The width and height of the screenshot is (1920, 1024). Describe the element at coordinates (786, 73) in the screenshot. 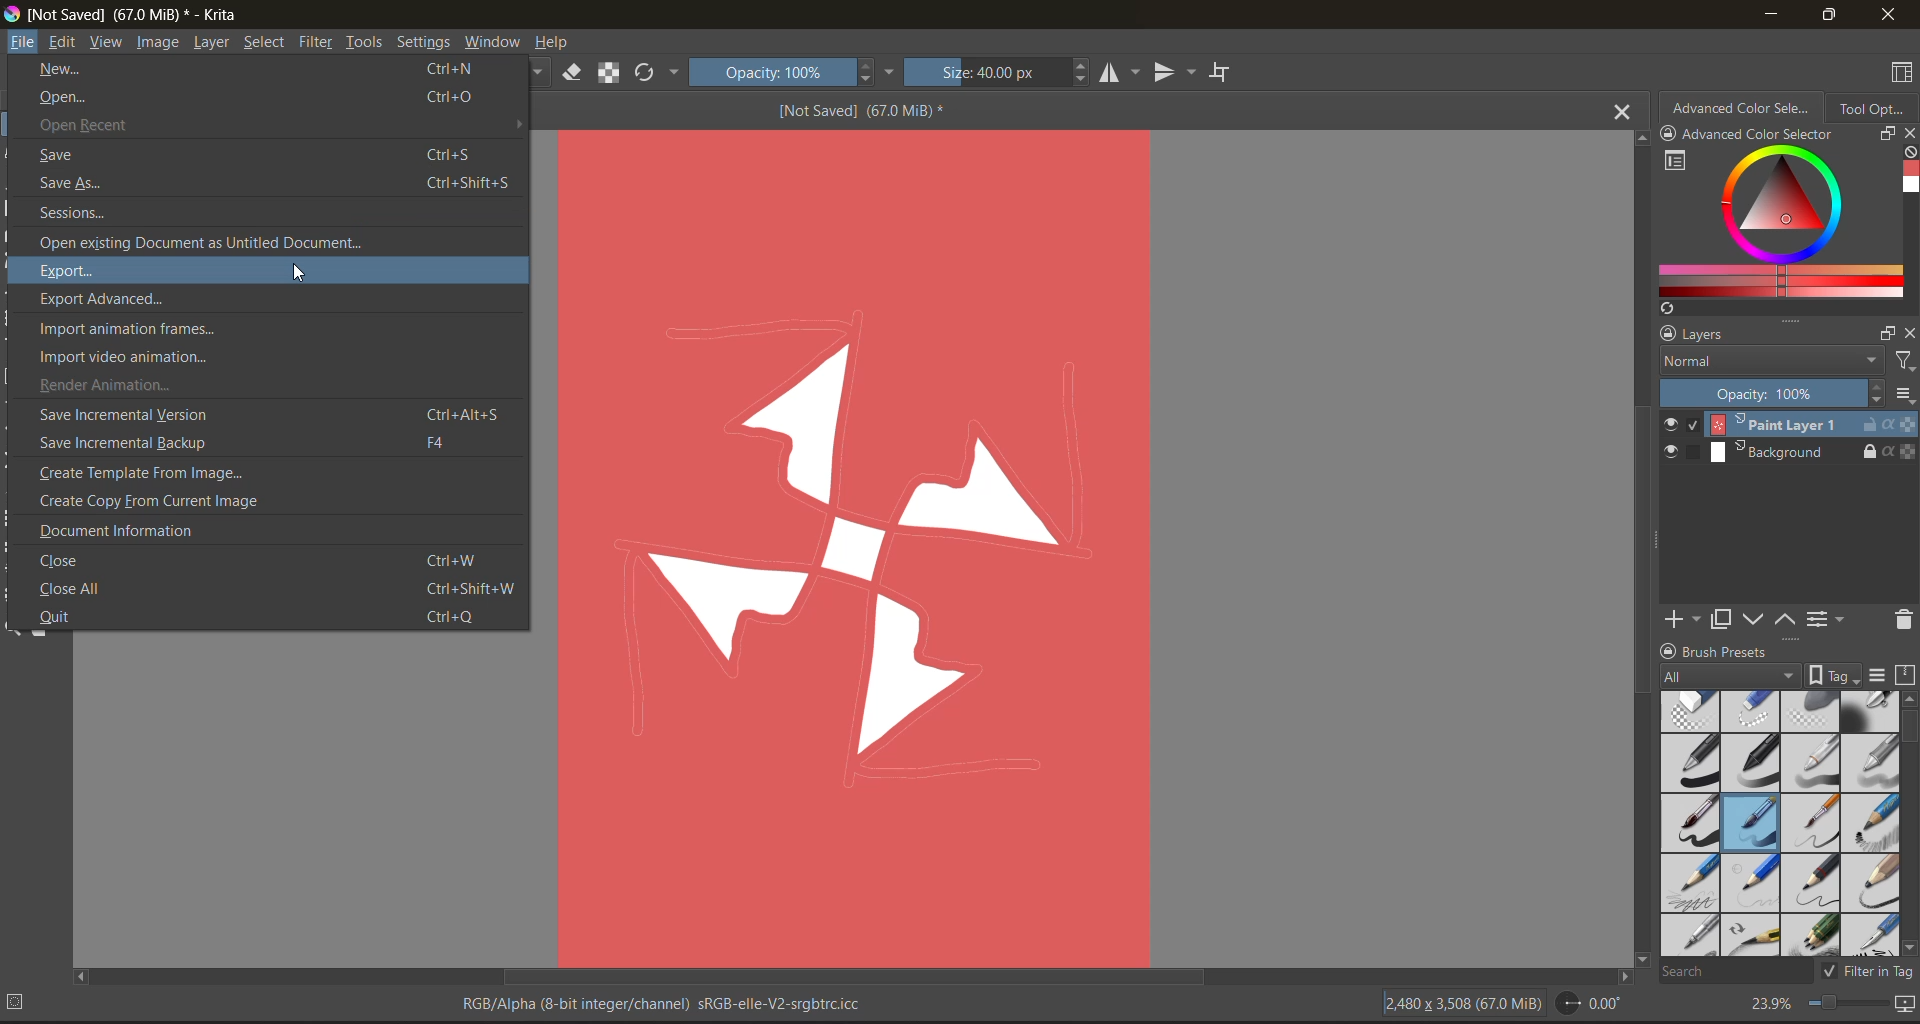

I see `opacity` at that location.